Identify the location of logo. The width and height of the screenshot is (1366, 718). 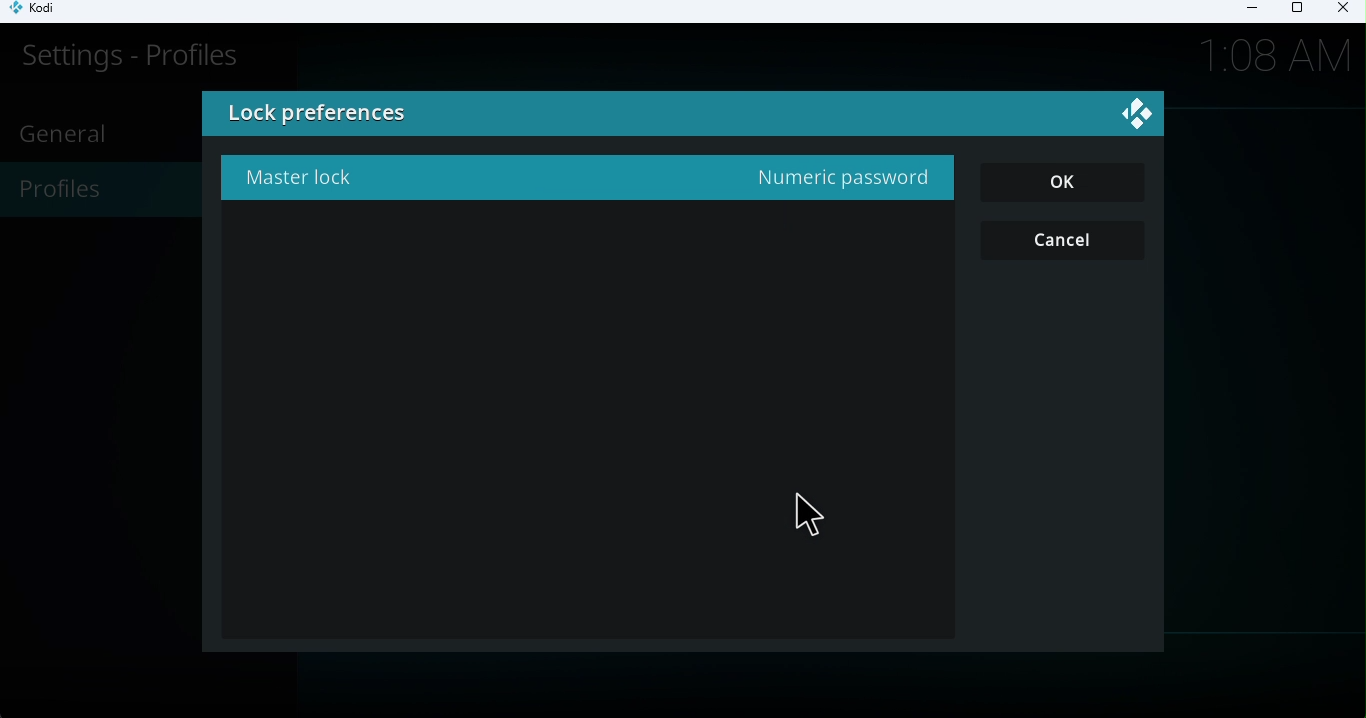
(1140, 117).